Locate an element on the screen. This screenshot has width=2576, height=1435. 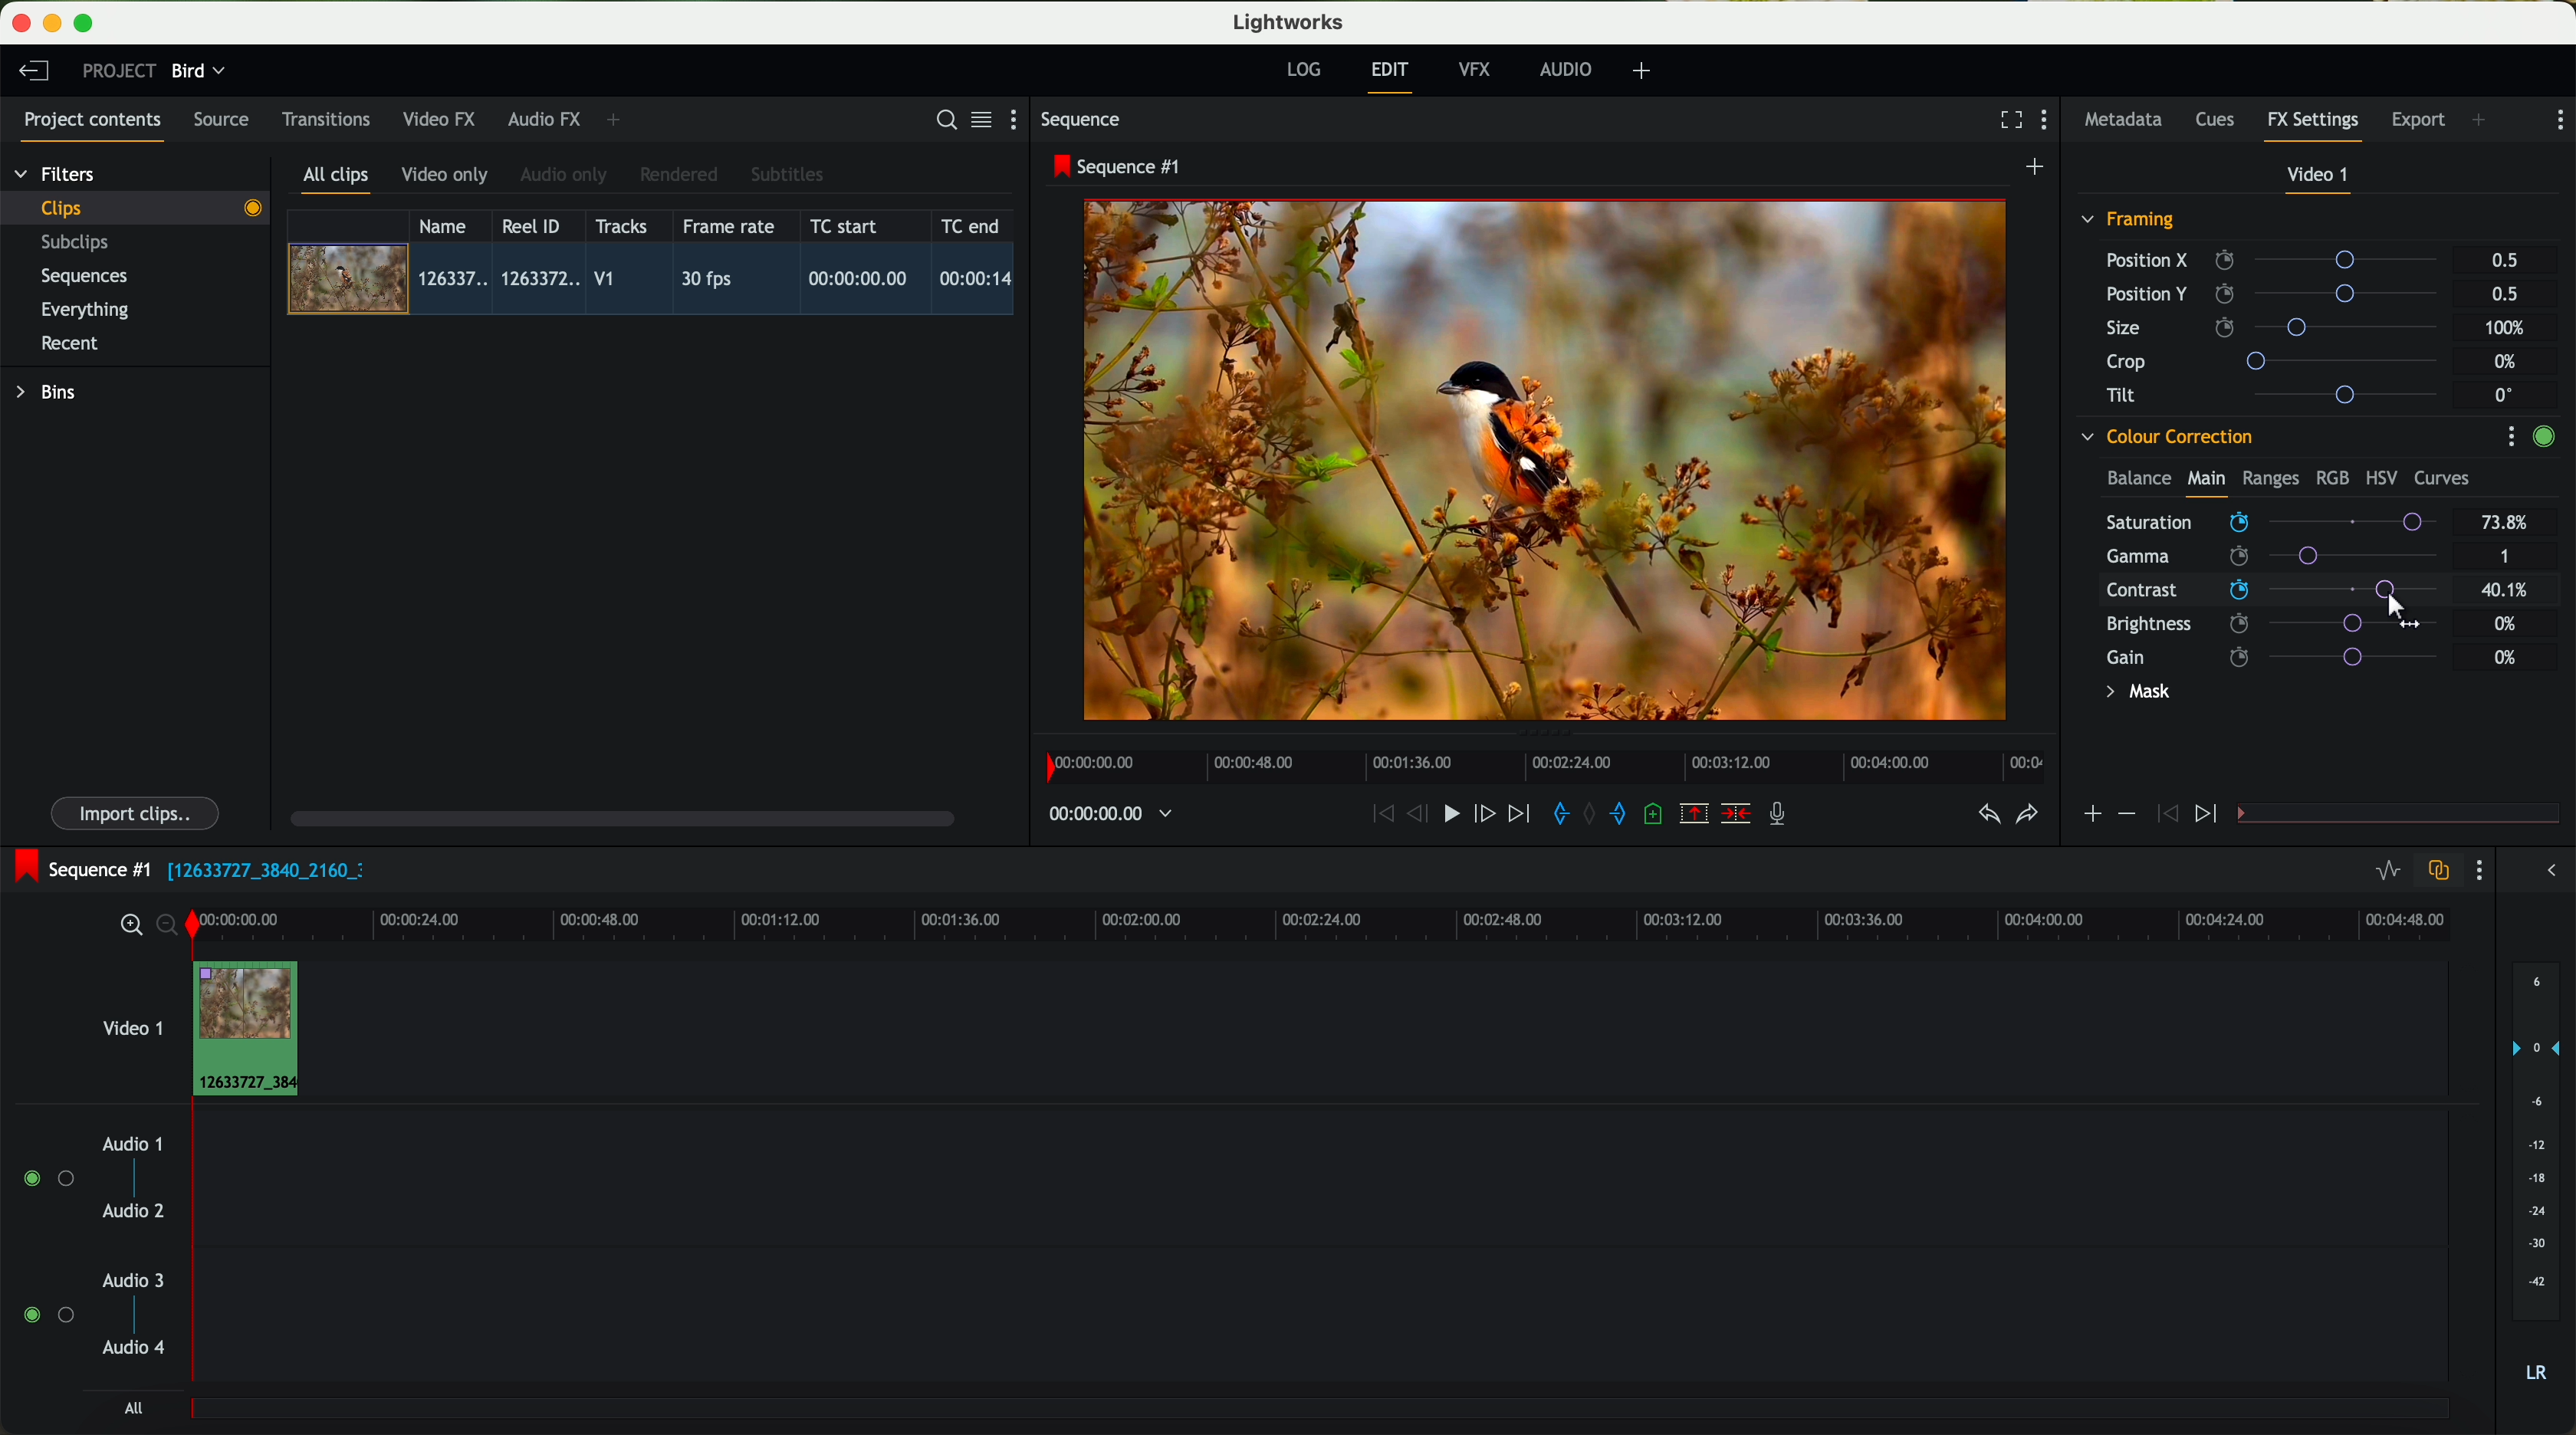
main is located at coordinates (2206, 482).